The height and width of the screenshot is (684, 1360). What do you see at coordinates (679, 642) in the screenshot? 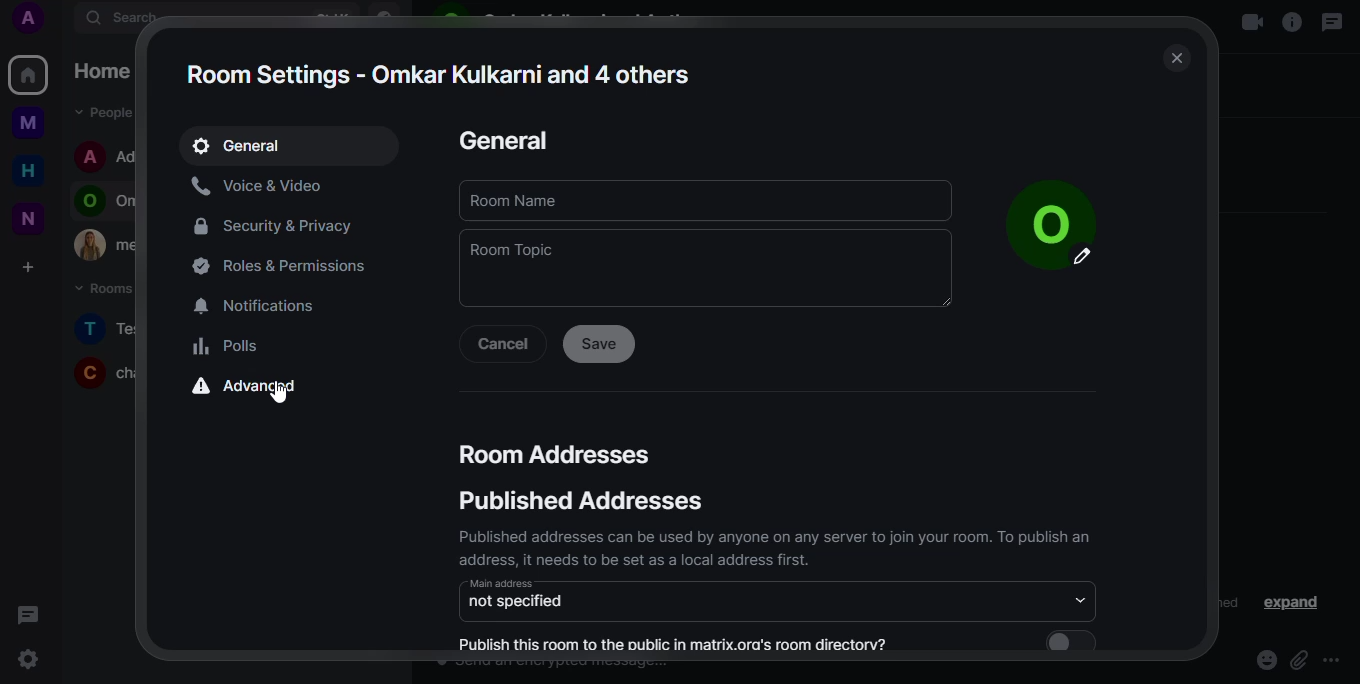
I see `publish` at bounding box center [679, 642].